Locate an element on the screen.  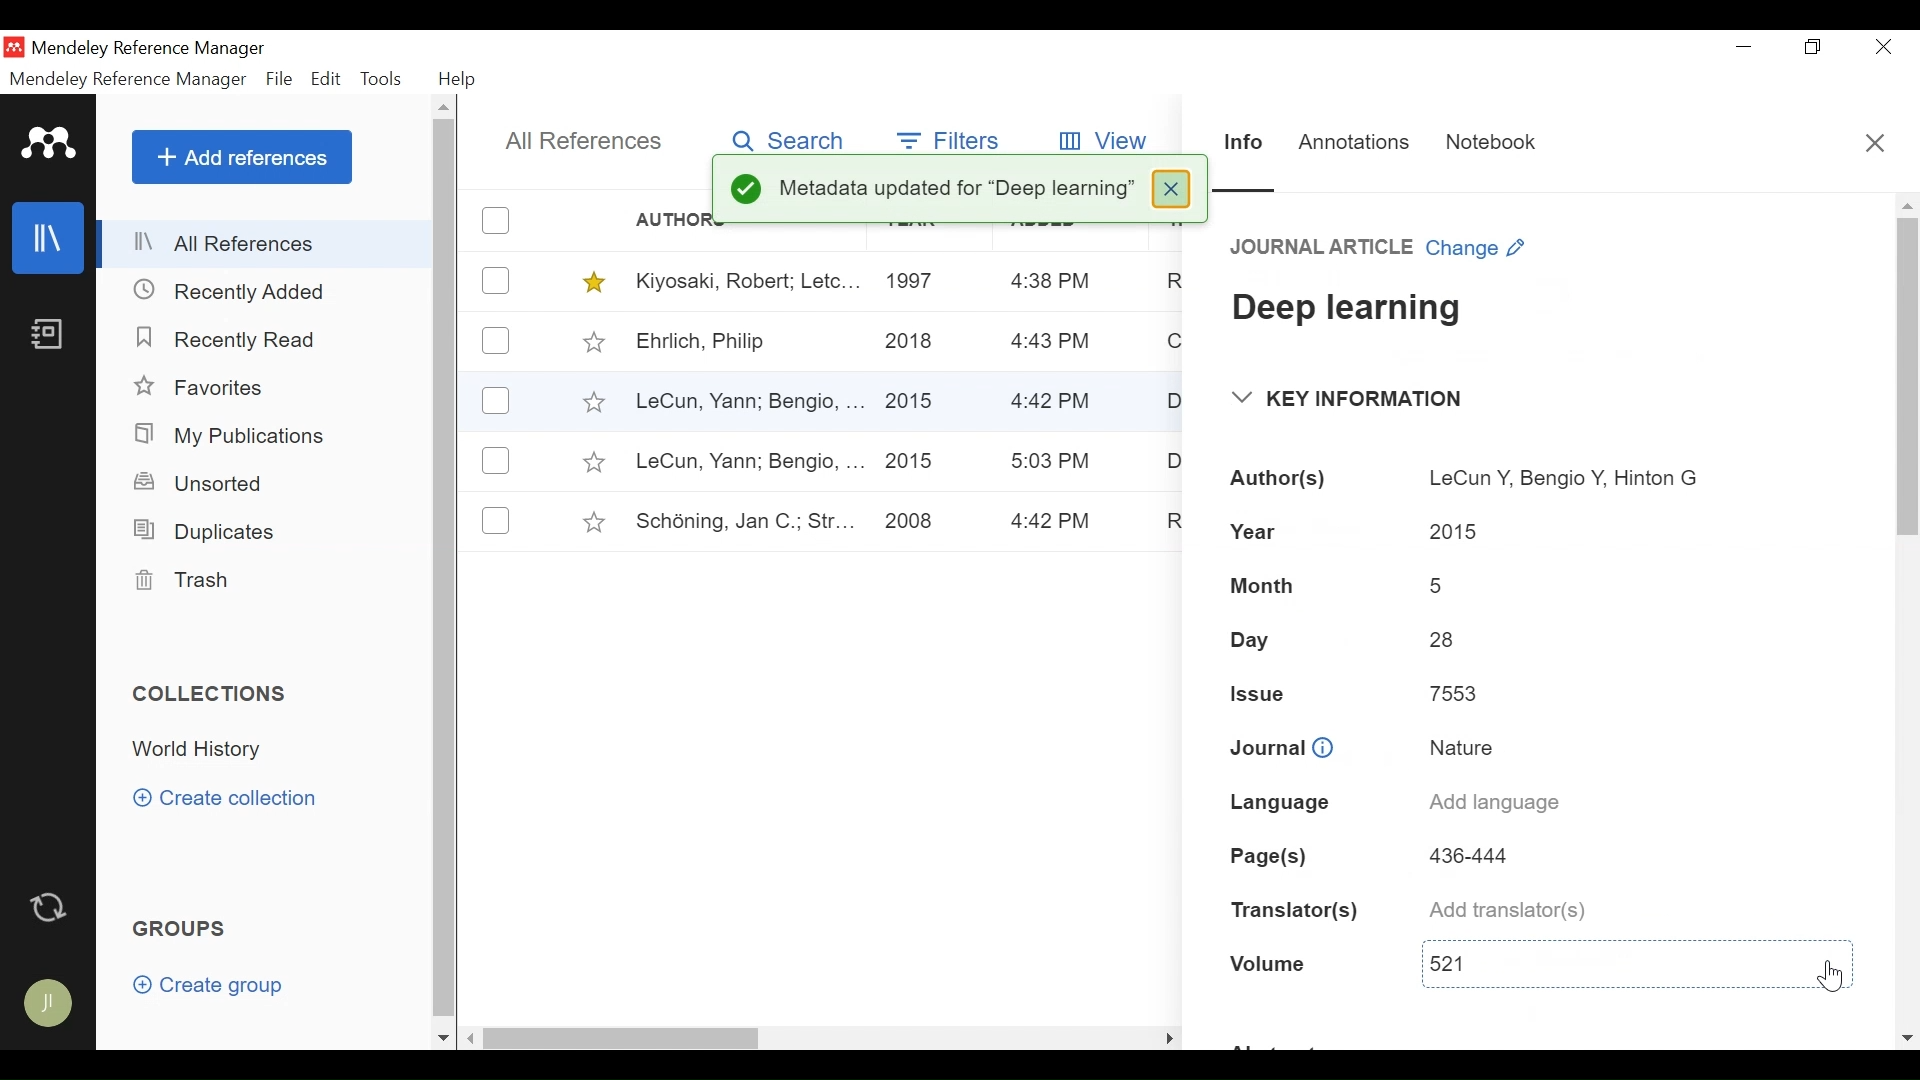
Hide is located at coordinates (1168, 1034).